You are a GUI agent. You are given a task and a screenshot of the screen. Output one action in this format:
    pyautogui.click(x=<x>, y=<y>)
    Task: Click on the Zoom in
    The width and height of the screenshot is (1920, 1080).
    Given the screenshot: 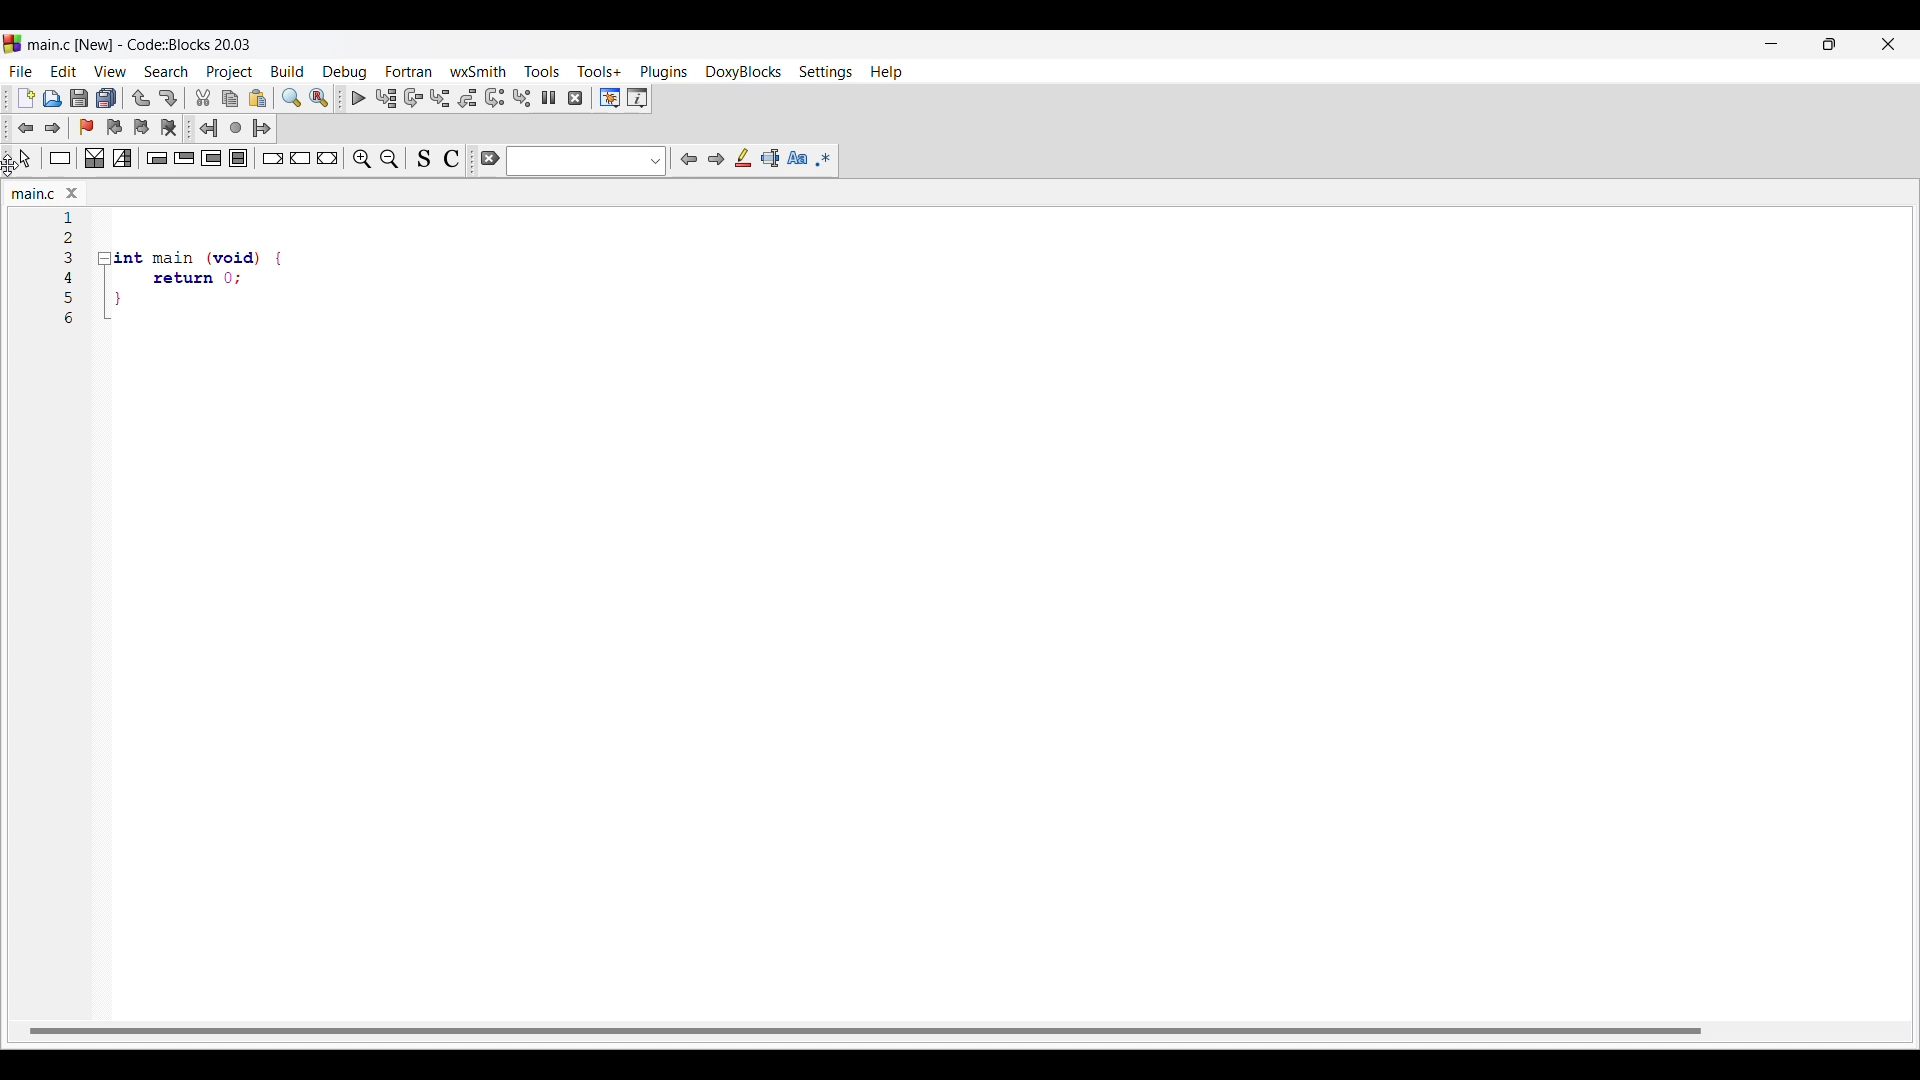 What is the action you would take?
    pyautogui.click(x=362, y=161)
    